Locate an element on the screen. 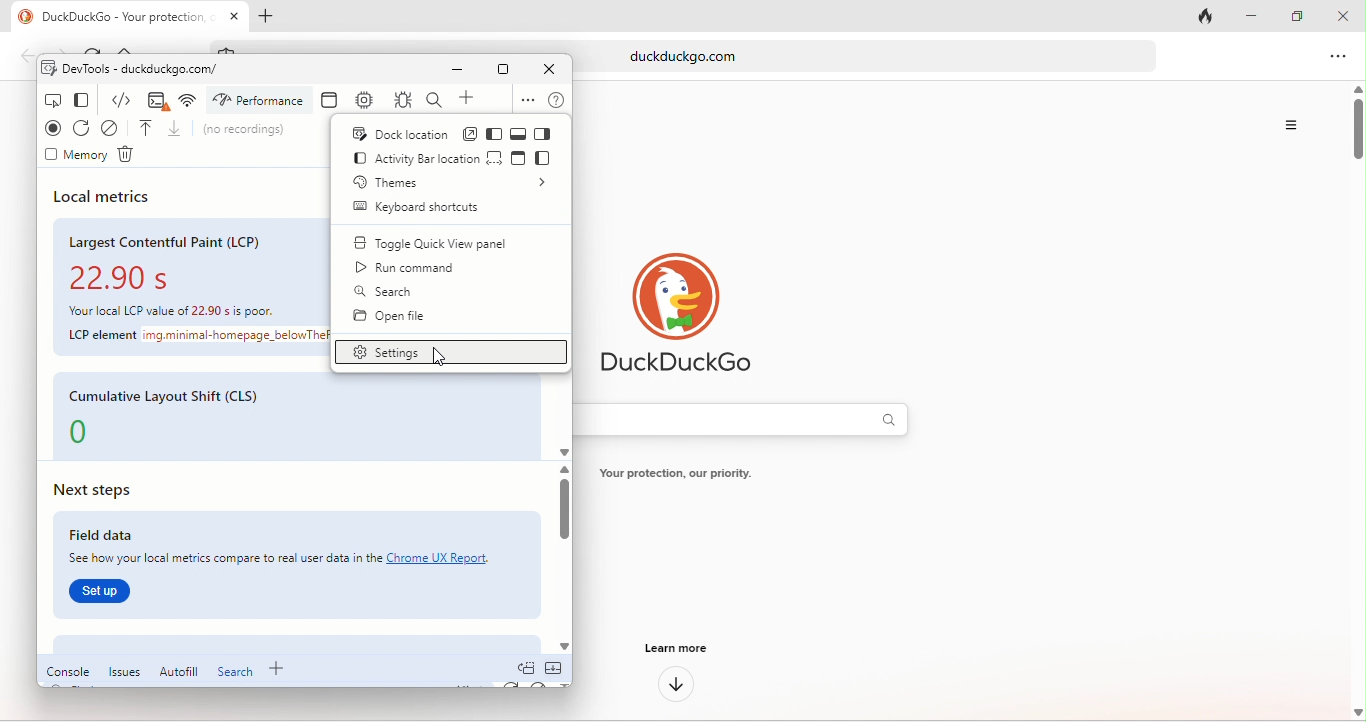  maximize is located at coordinates (1292, 16).